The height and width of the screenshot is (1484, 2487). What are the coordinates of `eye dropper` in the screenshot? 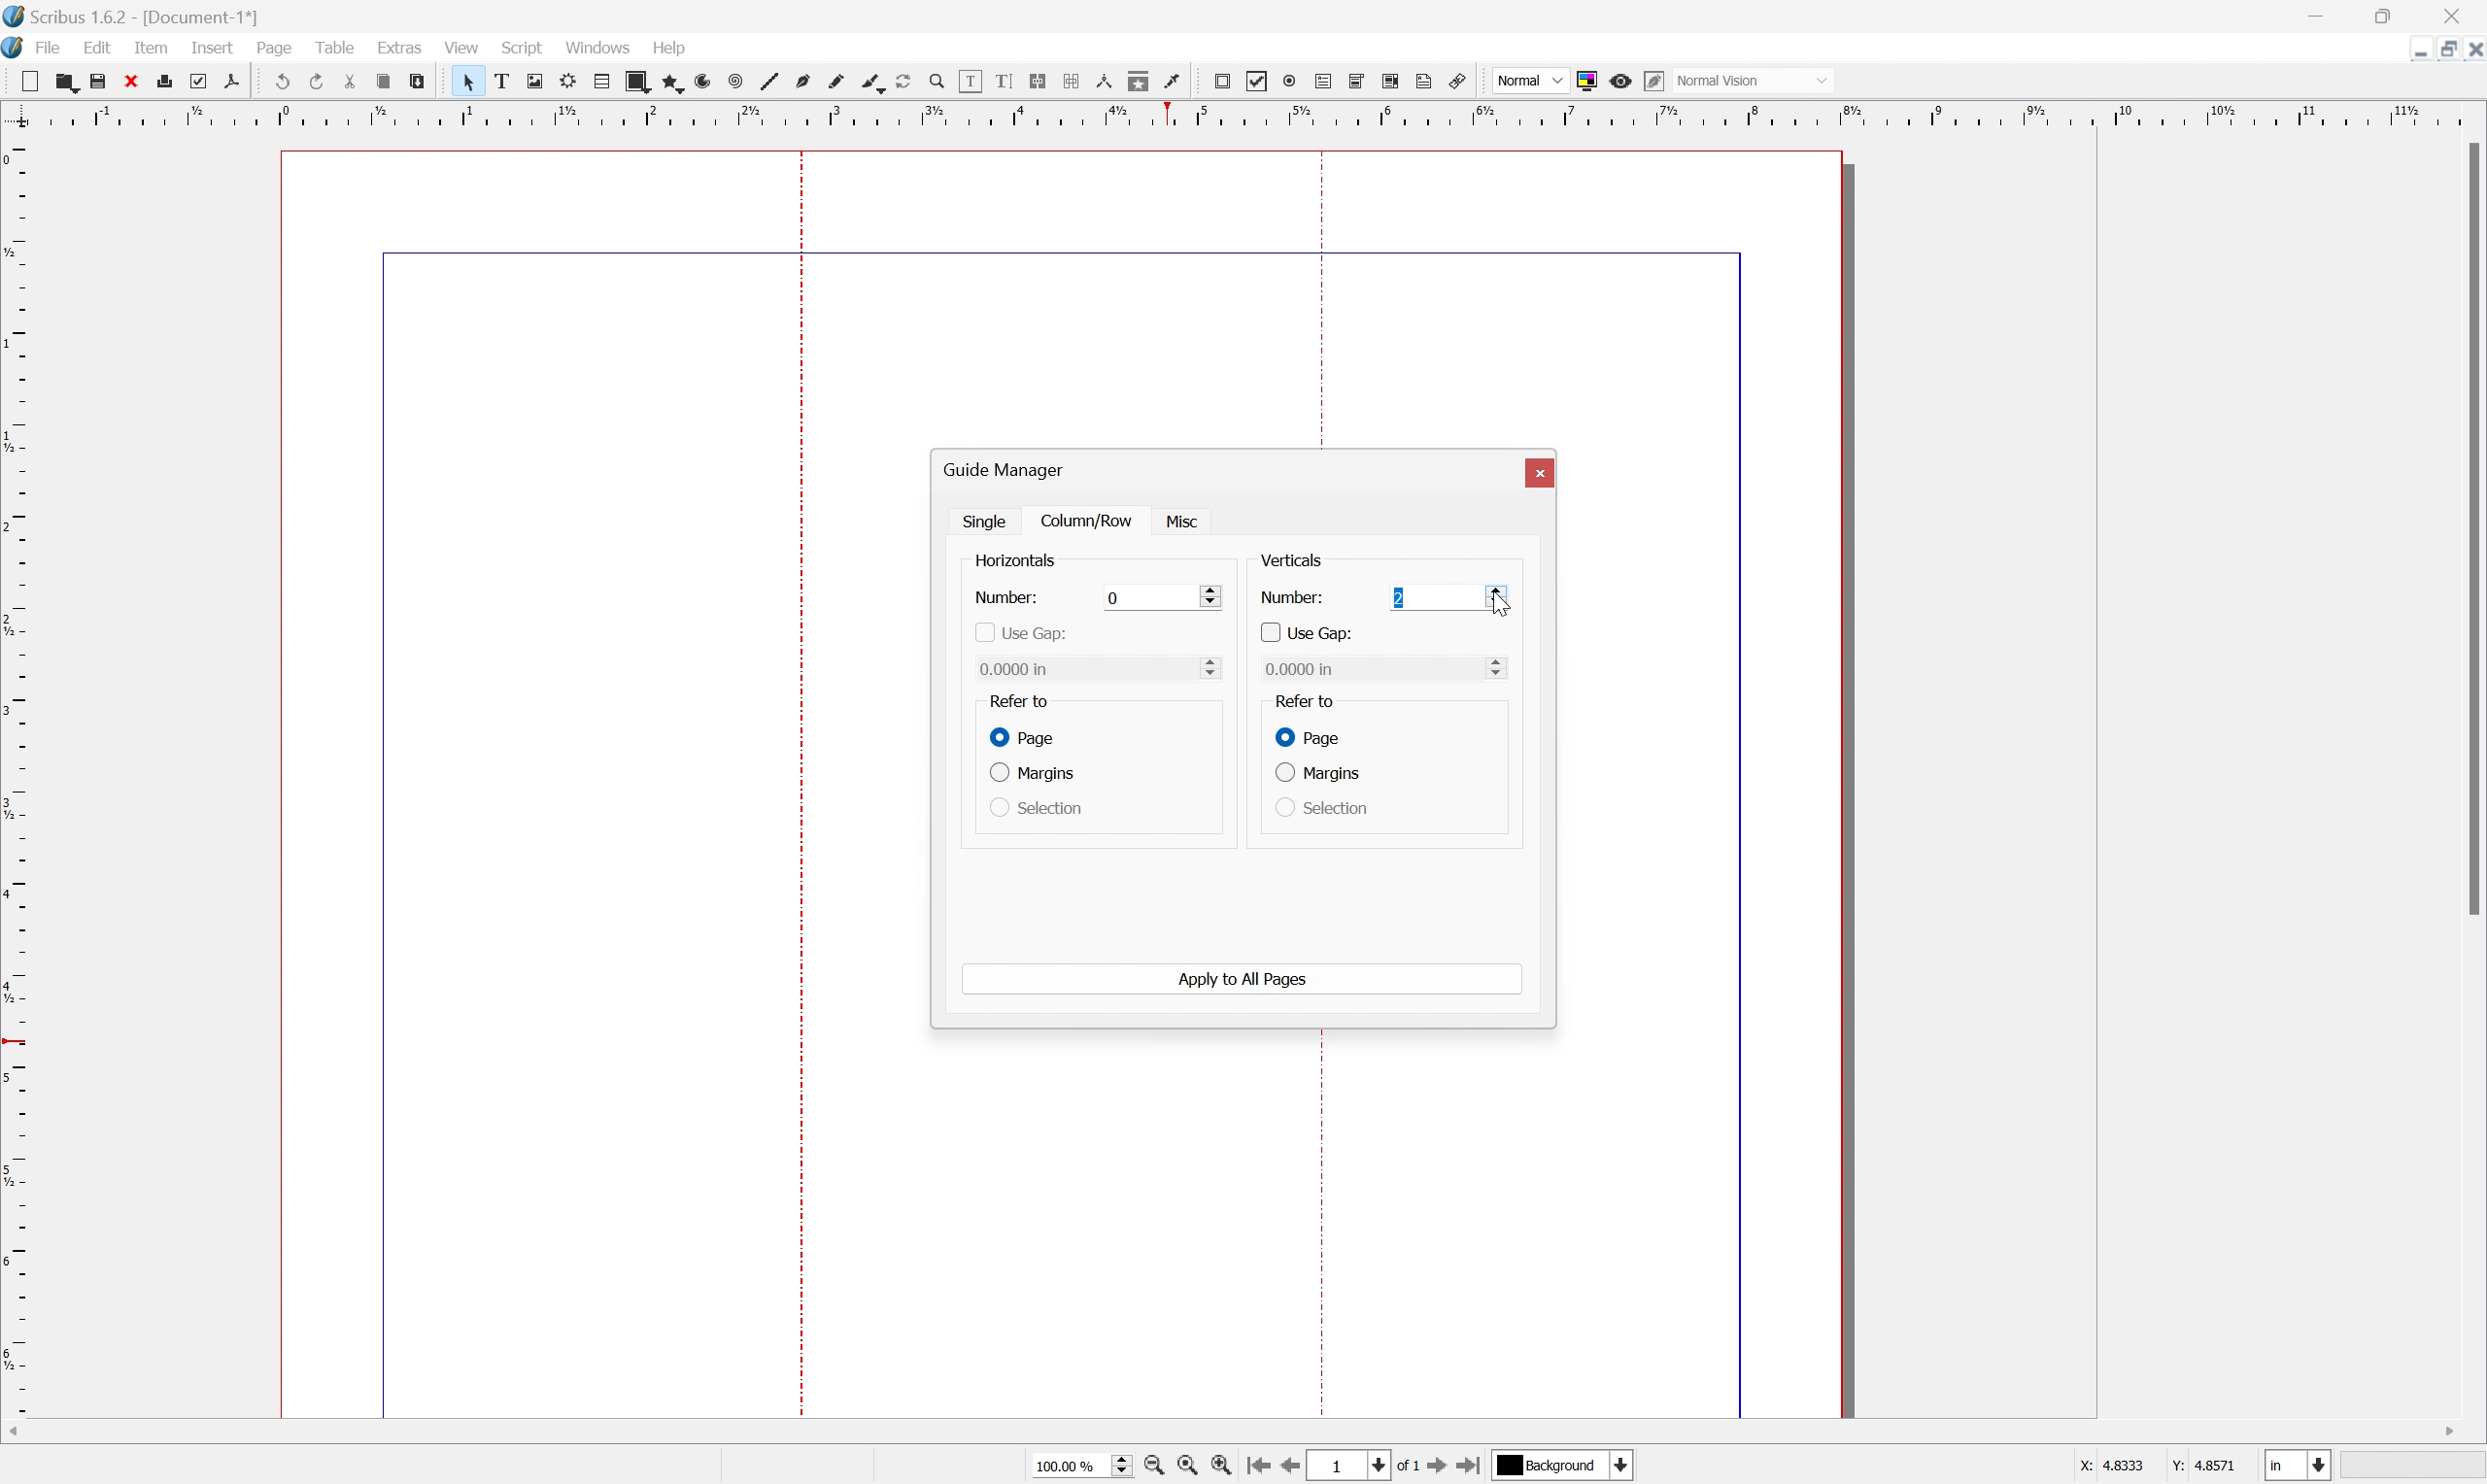 It's located at (1174, 83).